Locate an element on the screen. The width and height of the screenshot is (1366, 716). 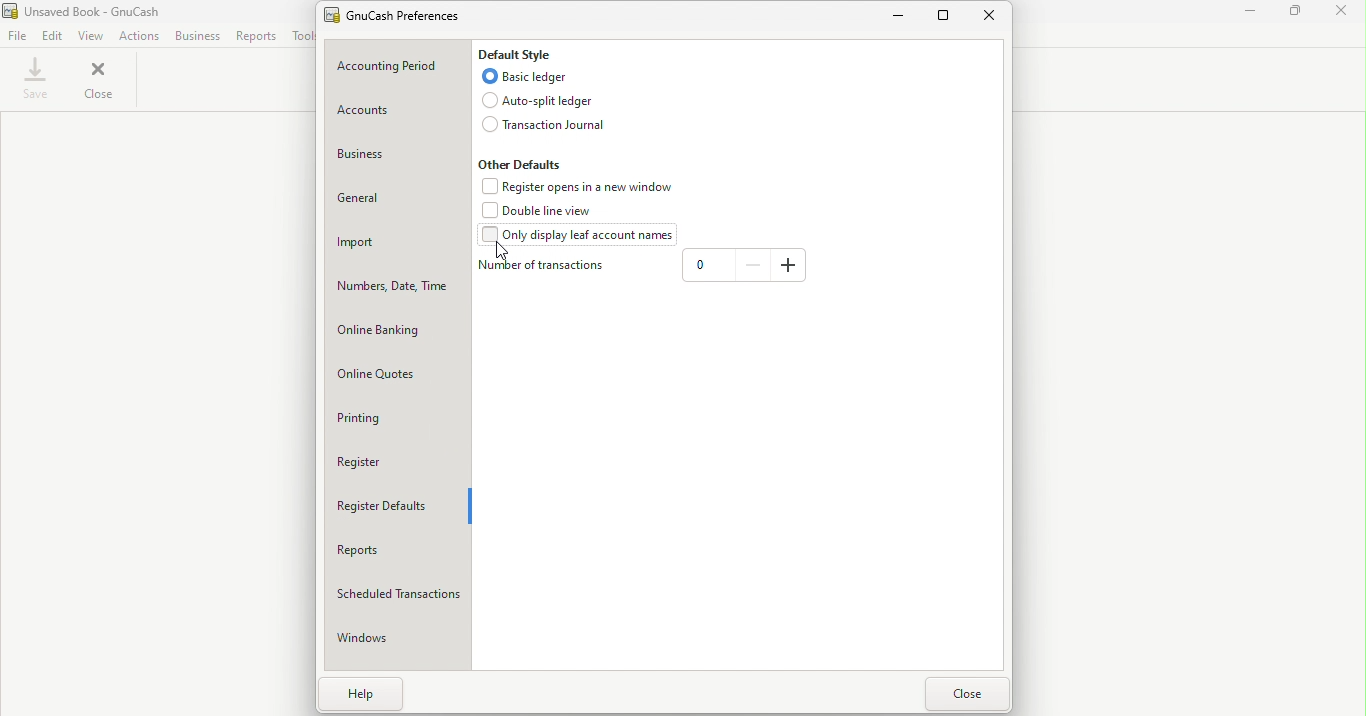
Help is located at coordinates (374, 695).